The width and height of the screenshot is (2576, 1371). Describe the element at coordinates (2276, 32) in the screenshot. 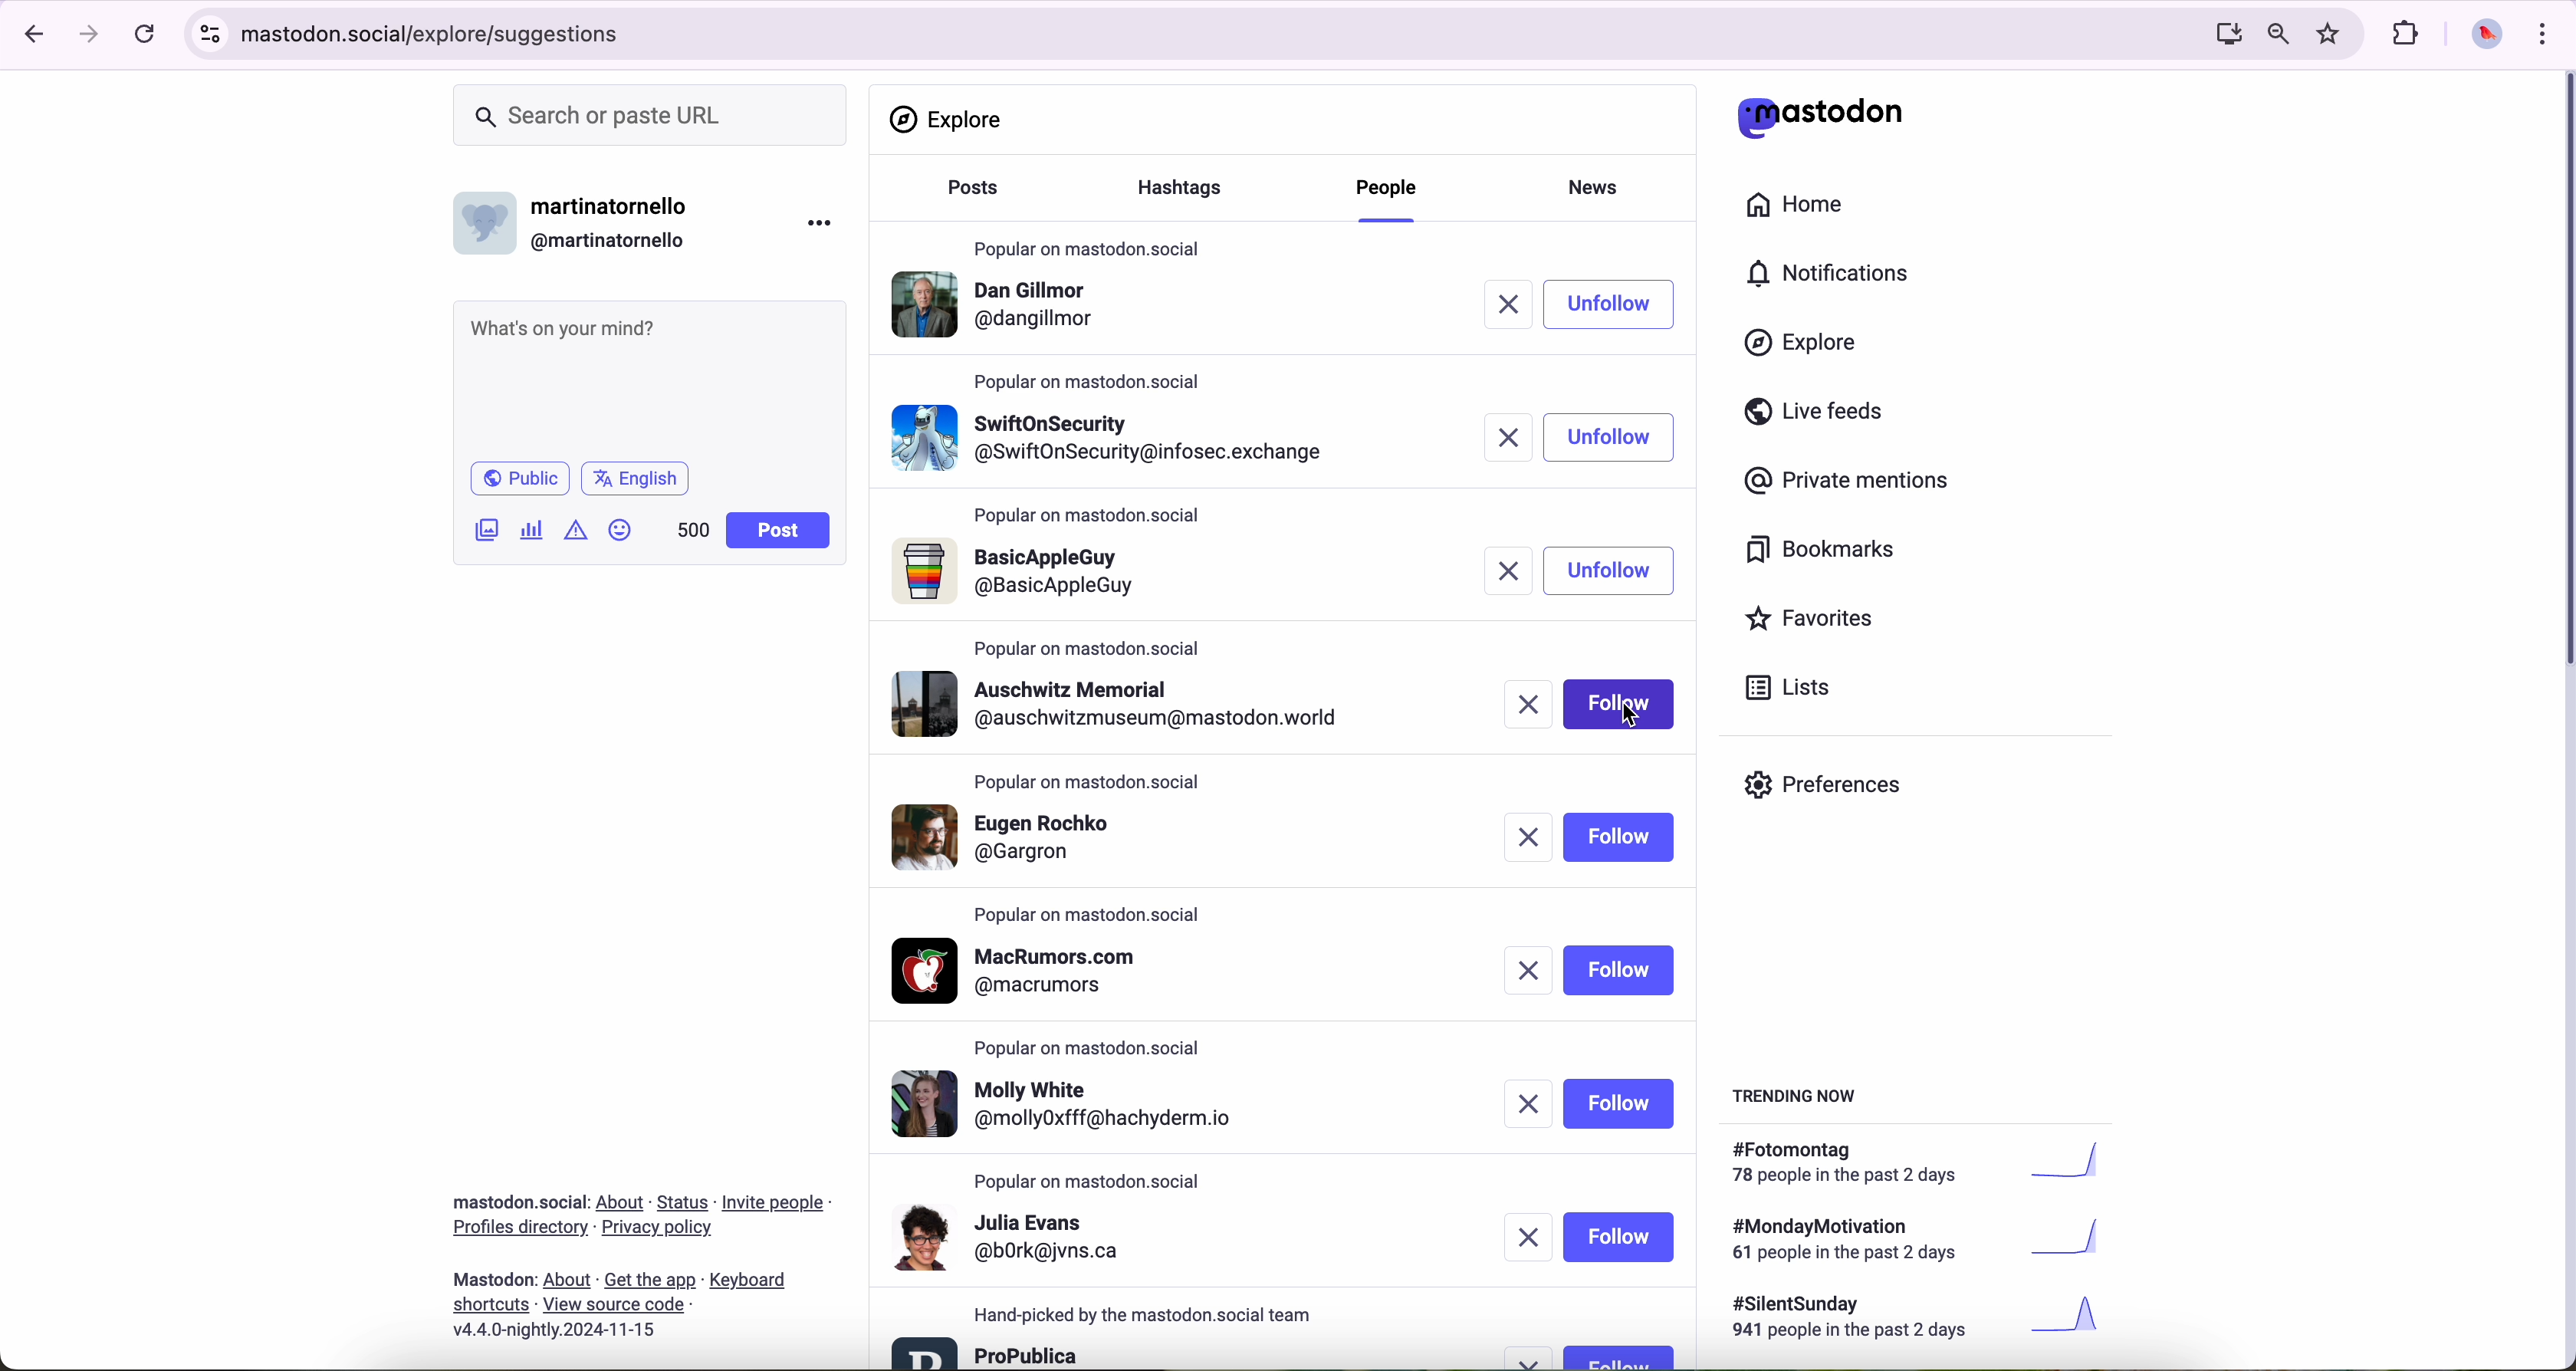

I see `zoom out` at that location.